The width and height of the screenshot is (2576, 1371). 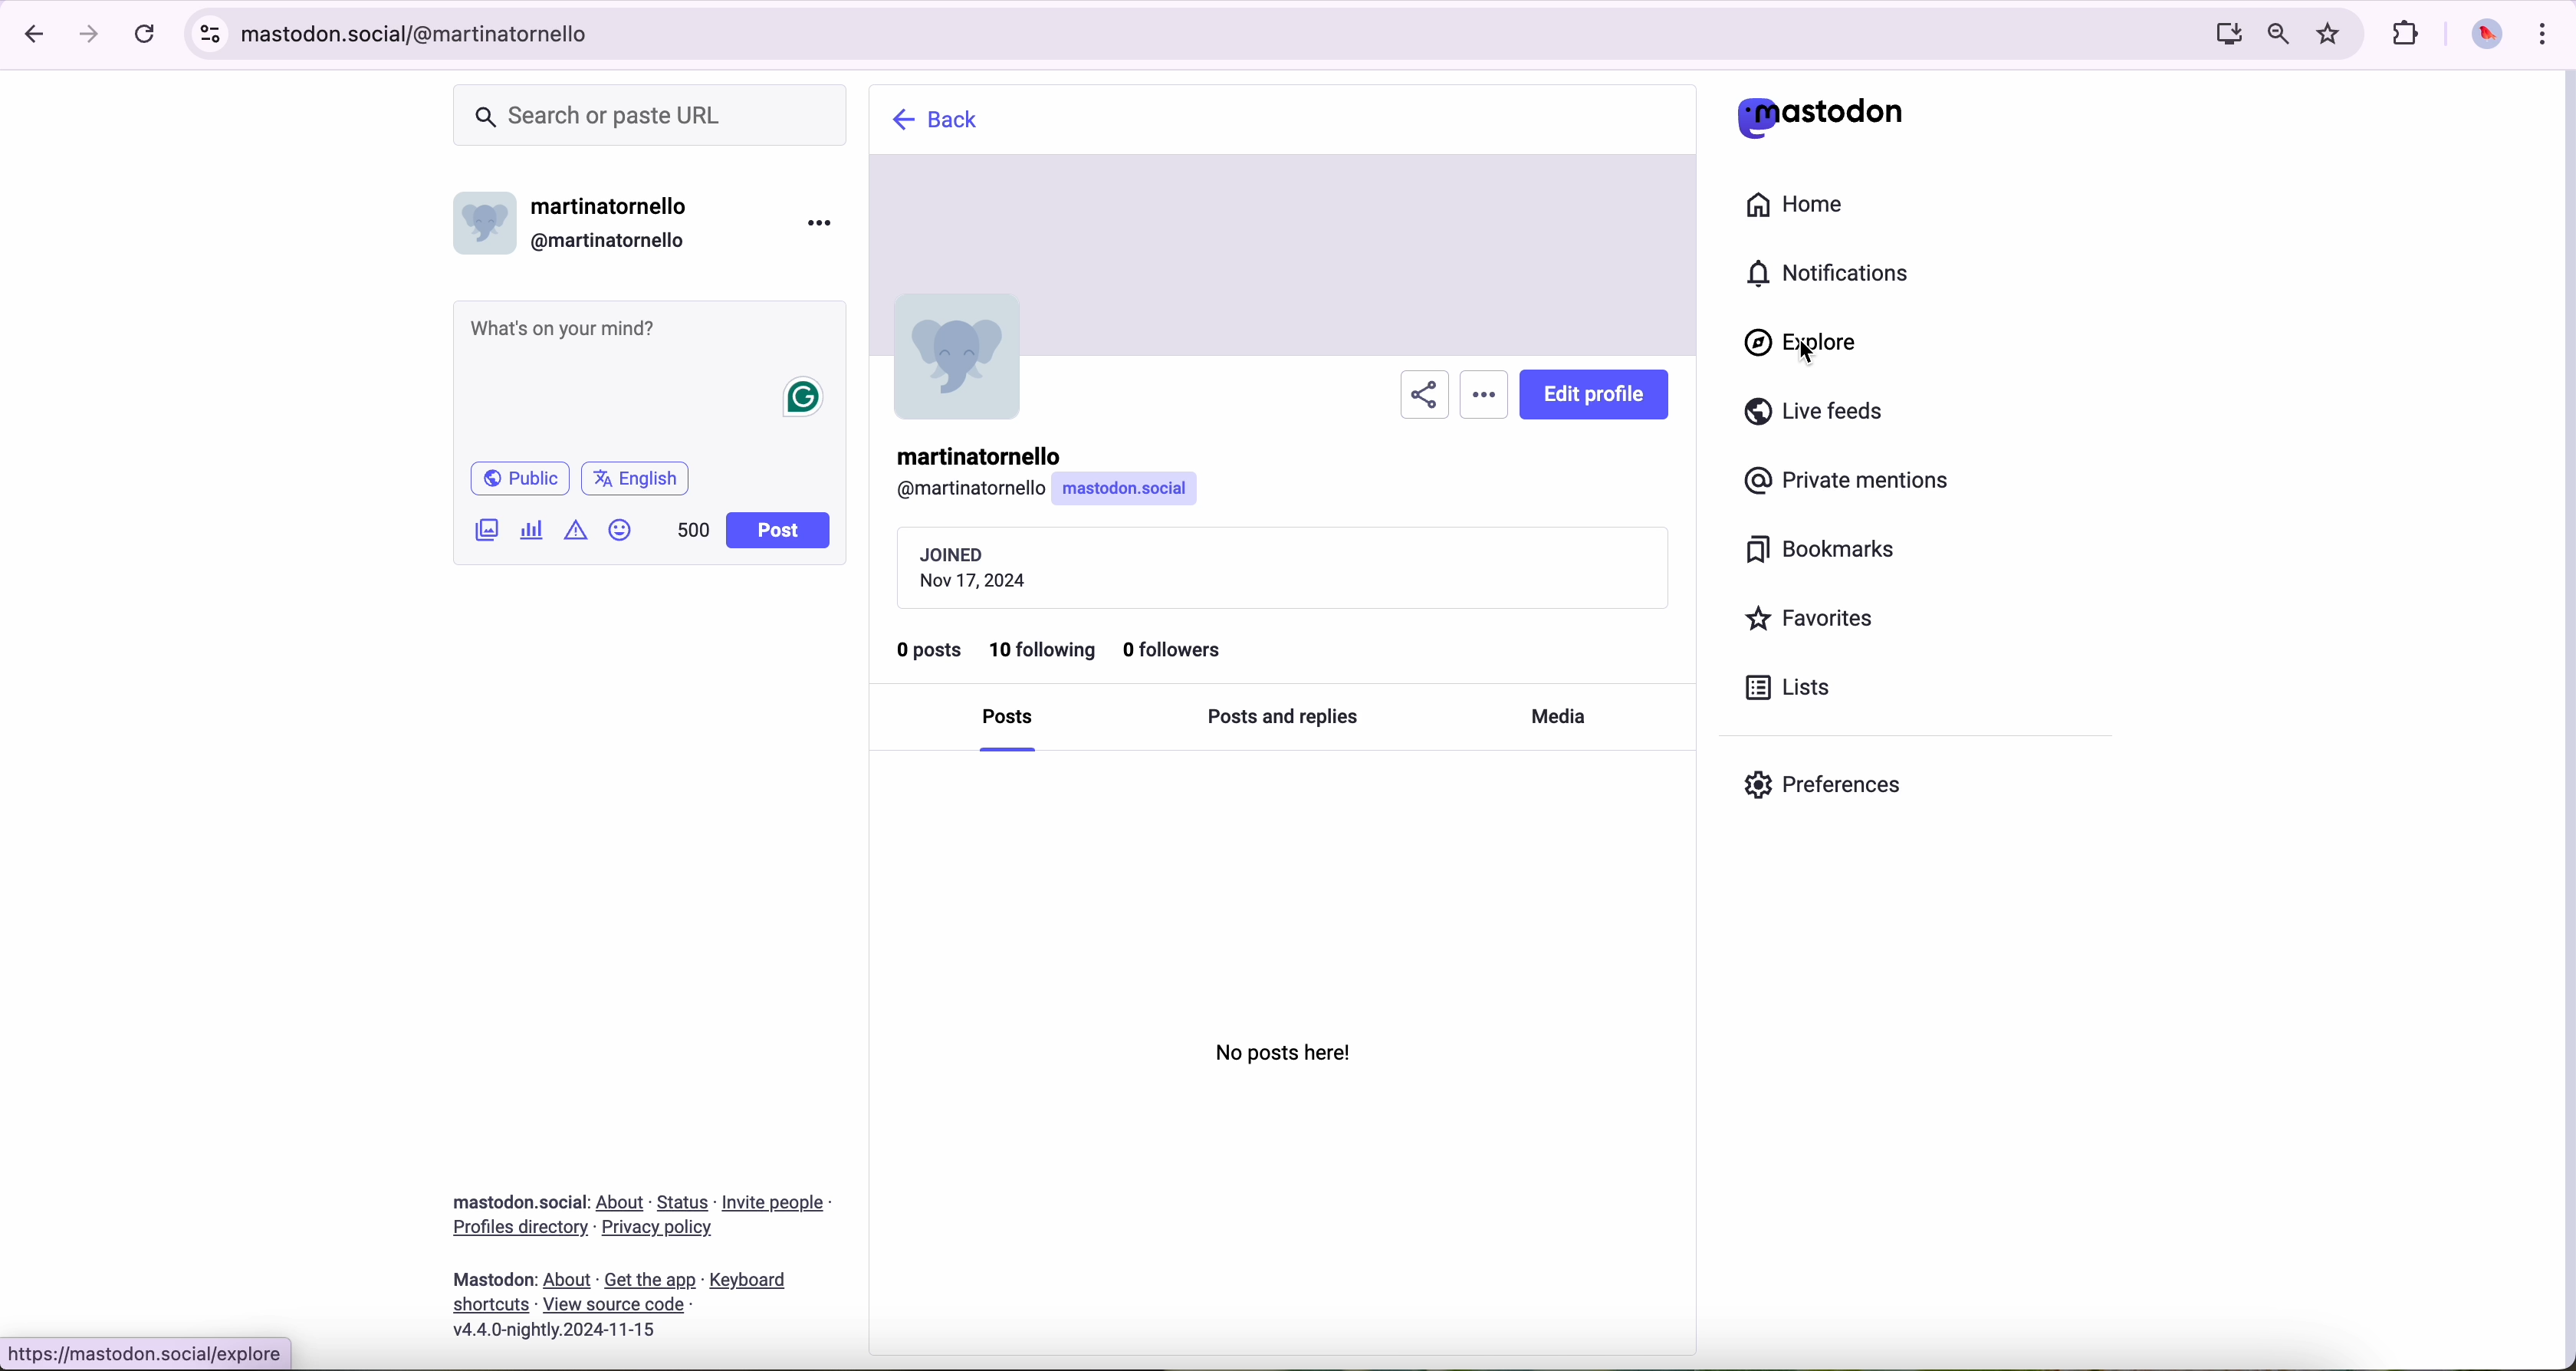 What do you see at coordinates (659, 1227) in the screenshot?
I see `link` at bounding box center [659, 1227].